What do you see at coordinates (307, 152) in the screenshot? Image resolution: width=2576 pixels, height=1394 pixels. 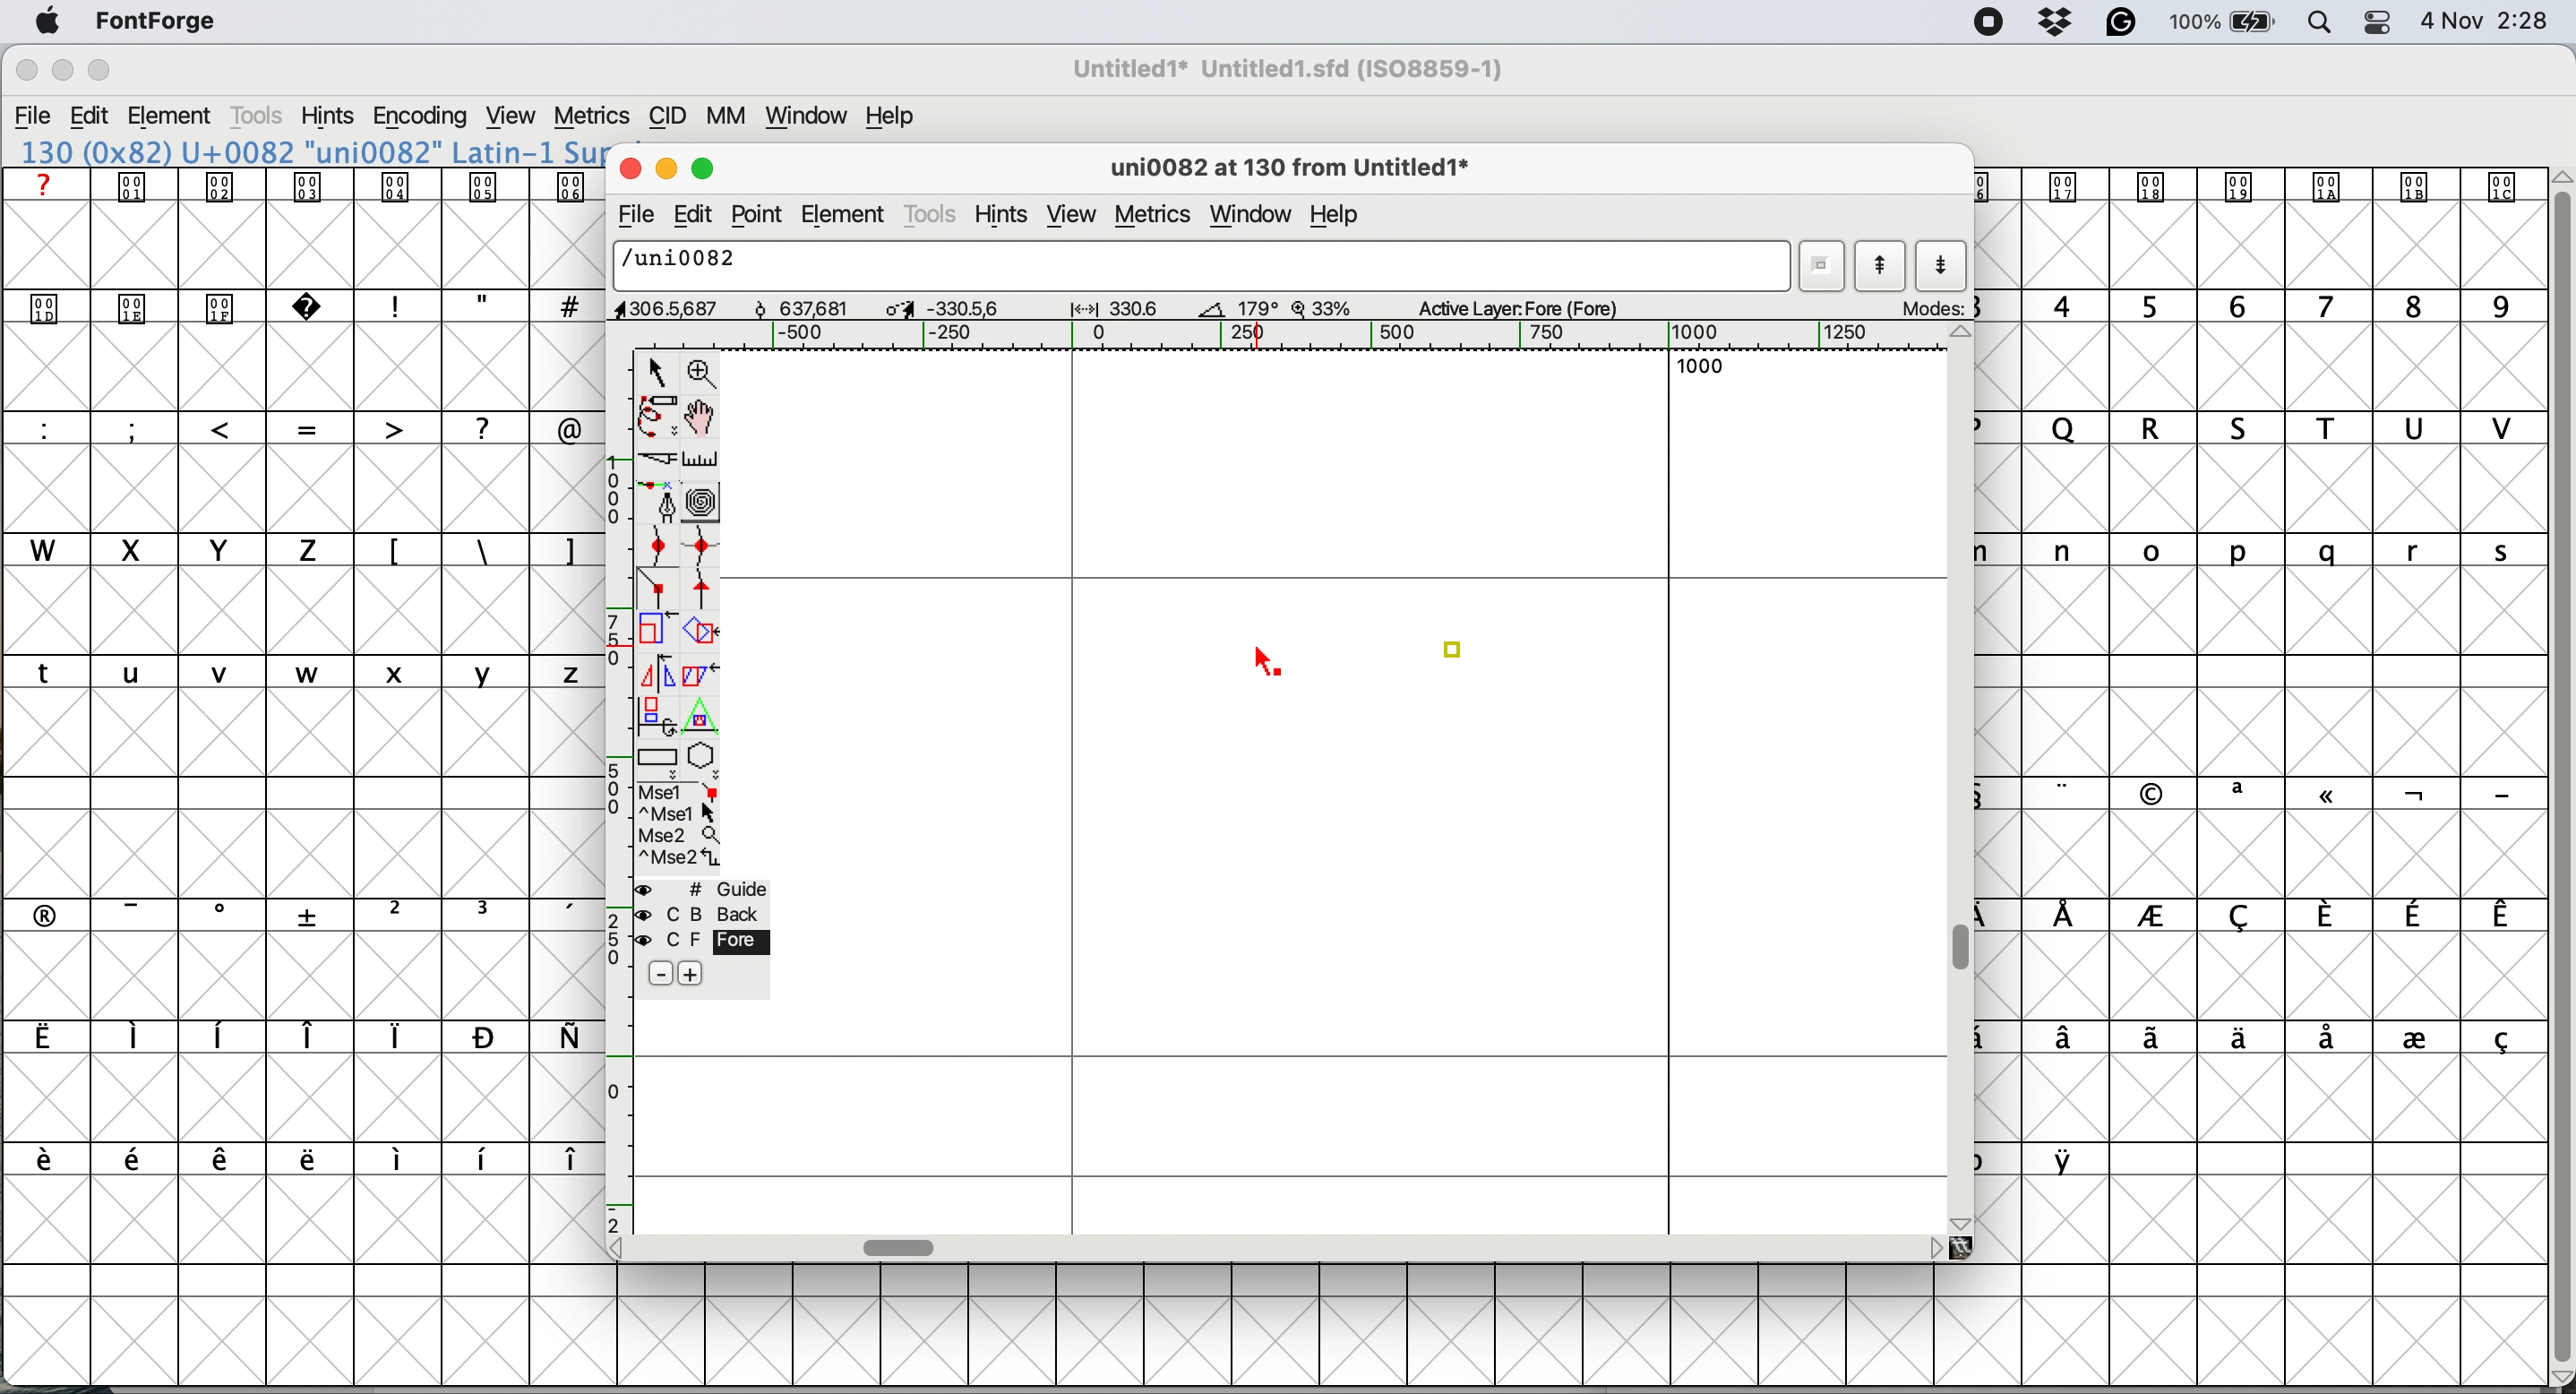 I see `font name` at bounding box center [307, 152].